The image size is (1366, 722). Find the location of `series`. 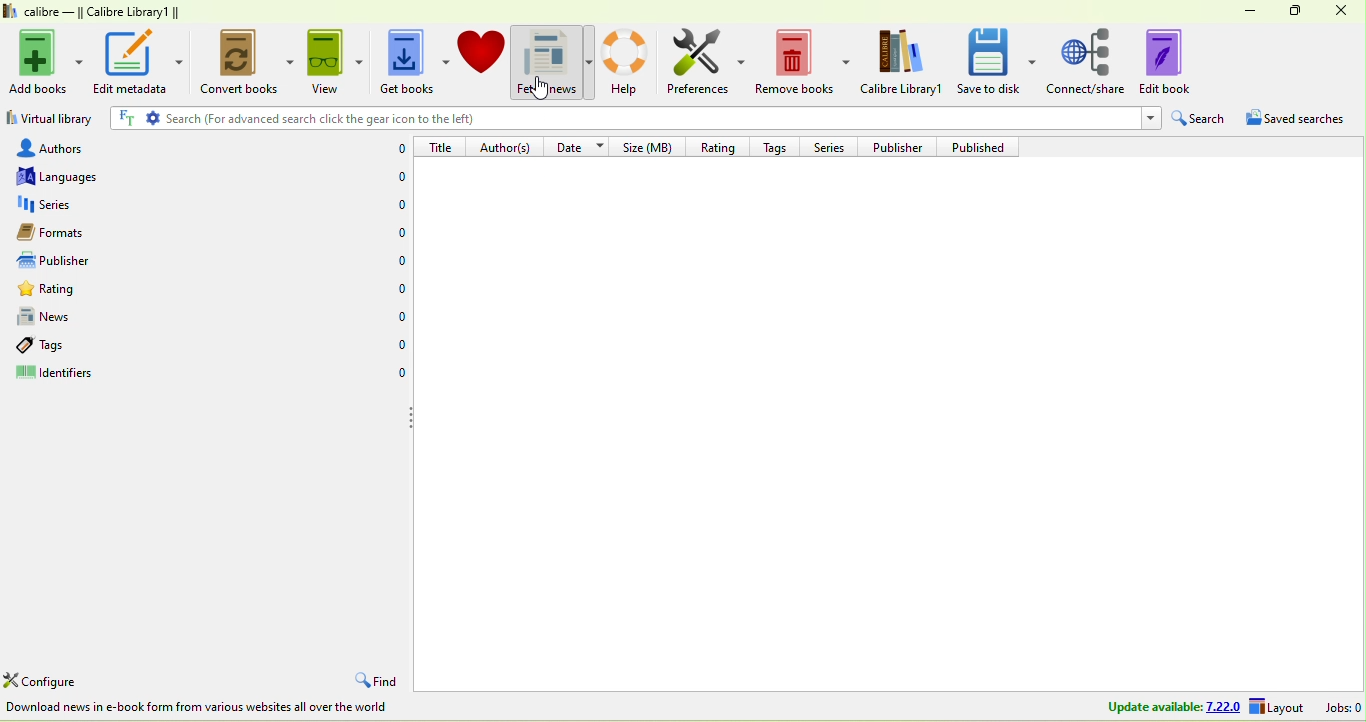

series is located at coordinates (155, 205).